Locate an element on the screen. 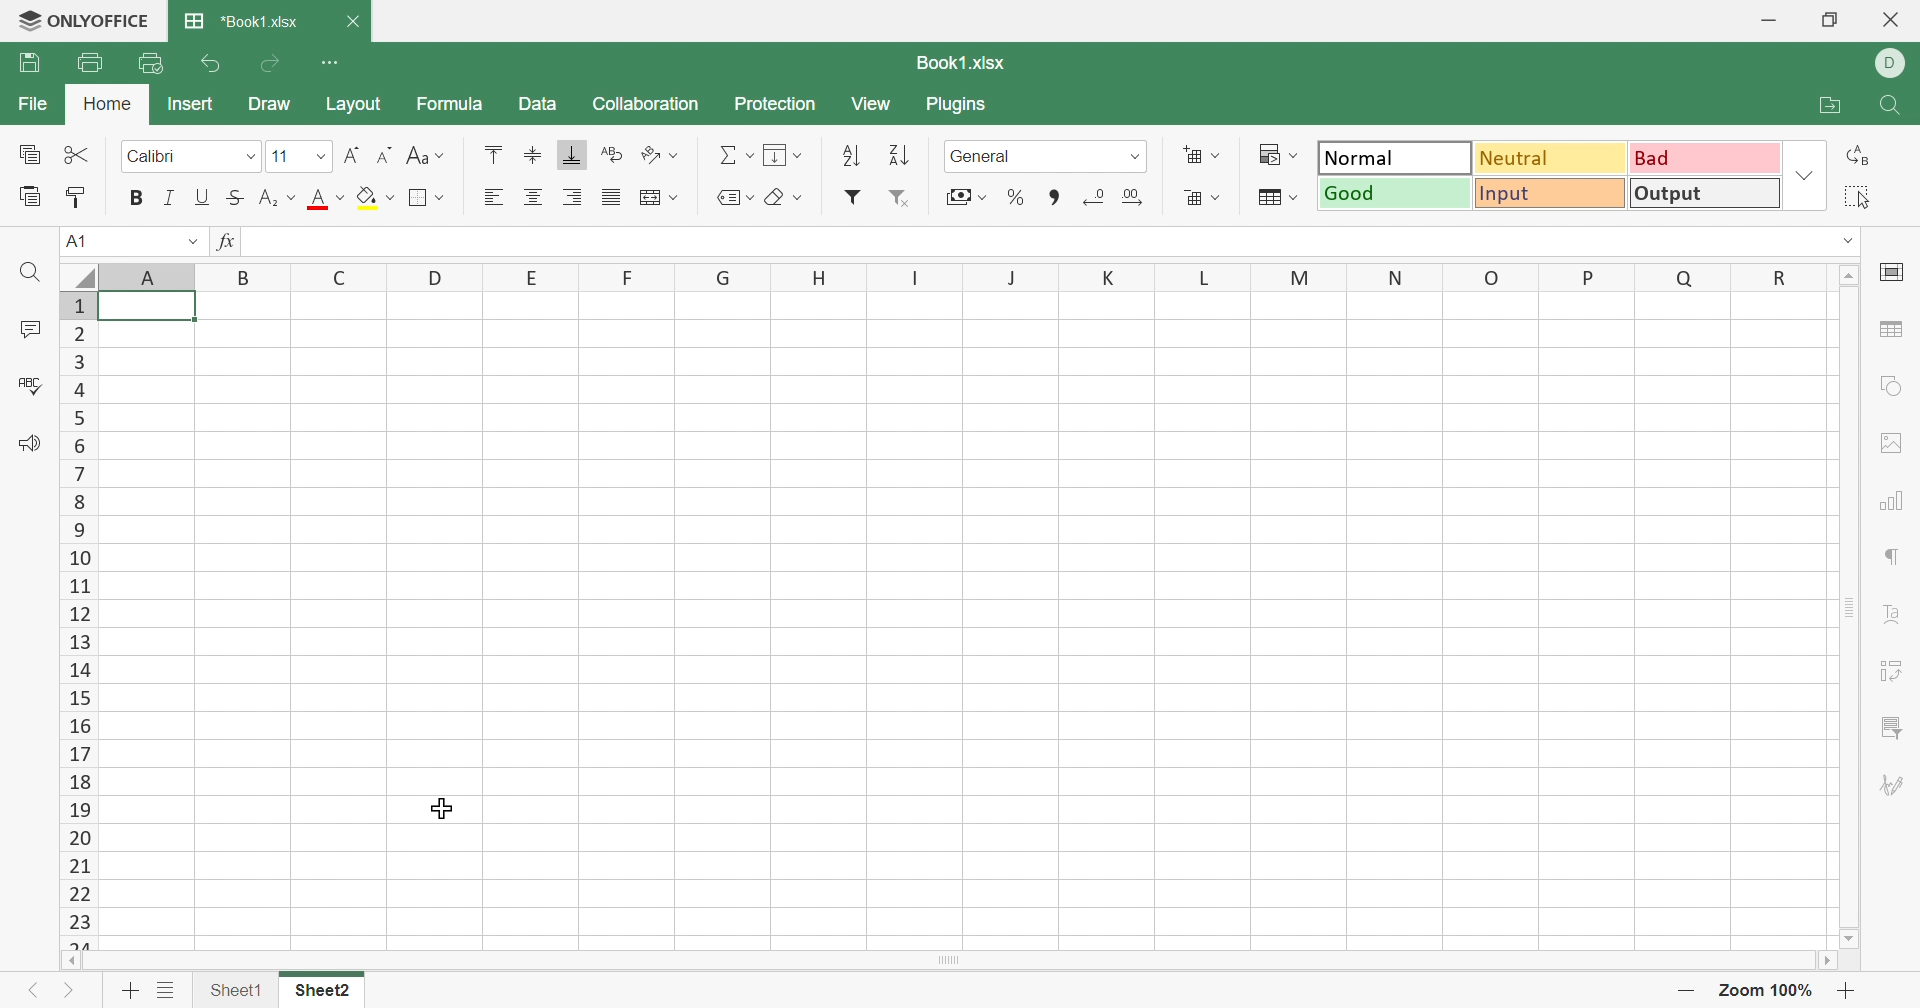 The width and height of the screenshot is (1920, 1008). Conditional formatting is located at coordinates (1275, 155).